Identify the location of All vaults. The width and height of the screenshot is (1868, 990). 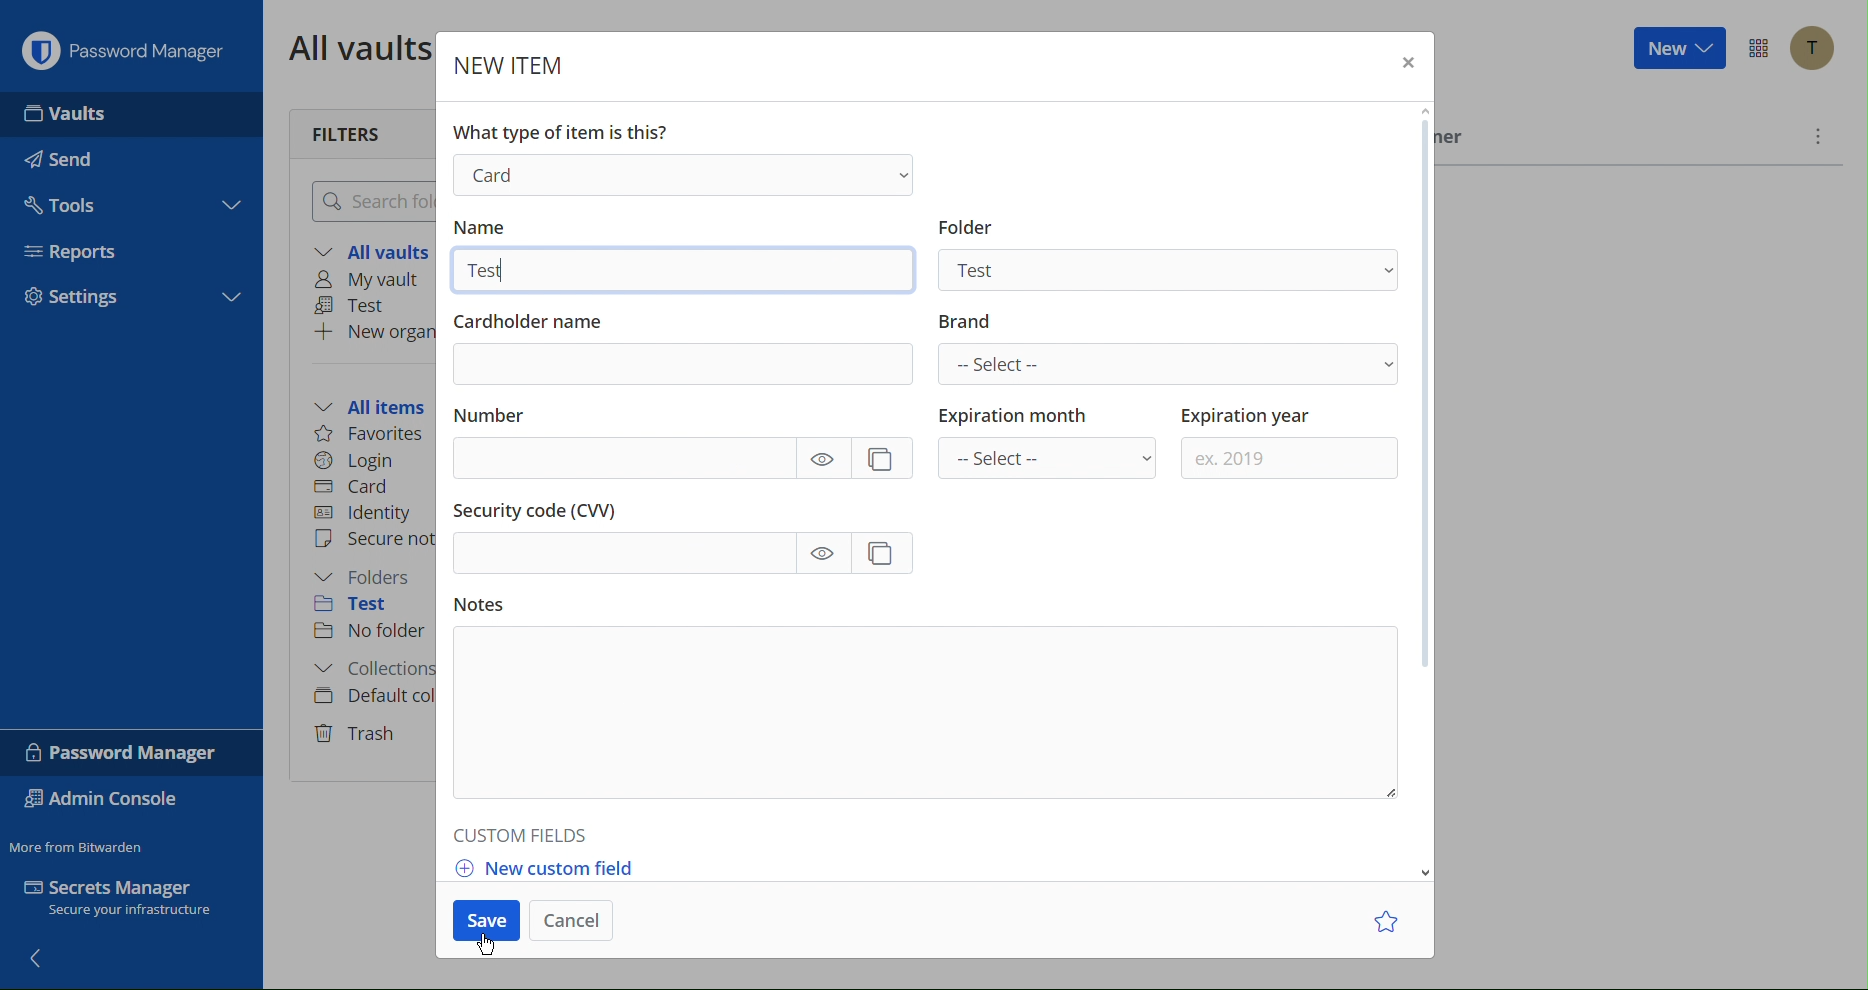
(365, 248).